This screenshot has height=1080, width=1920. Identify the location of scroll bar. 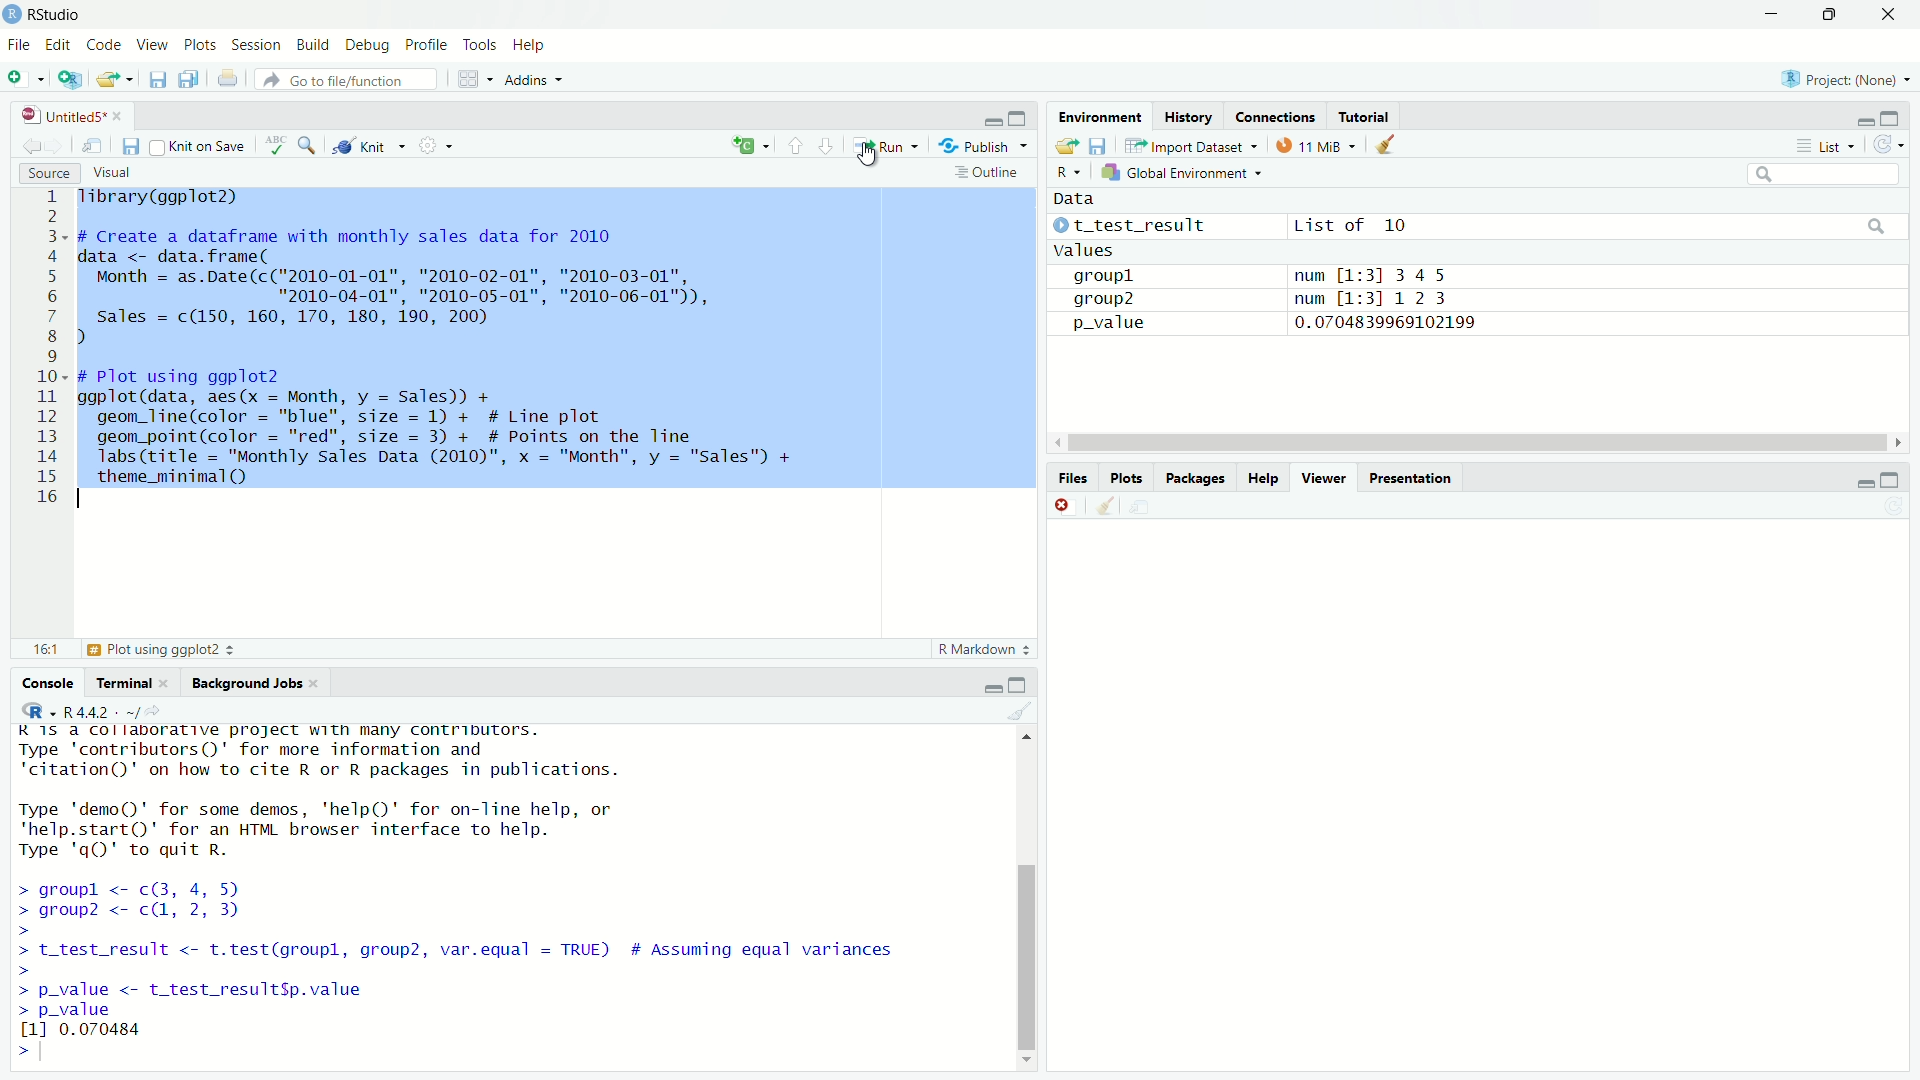
(1022, 895).